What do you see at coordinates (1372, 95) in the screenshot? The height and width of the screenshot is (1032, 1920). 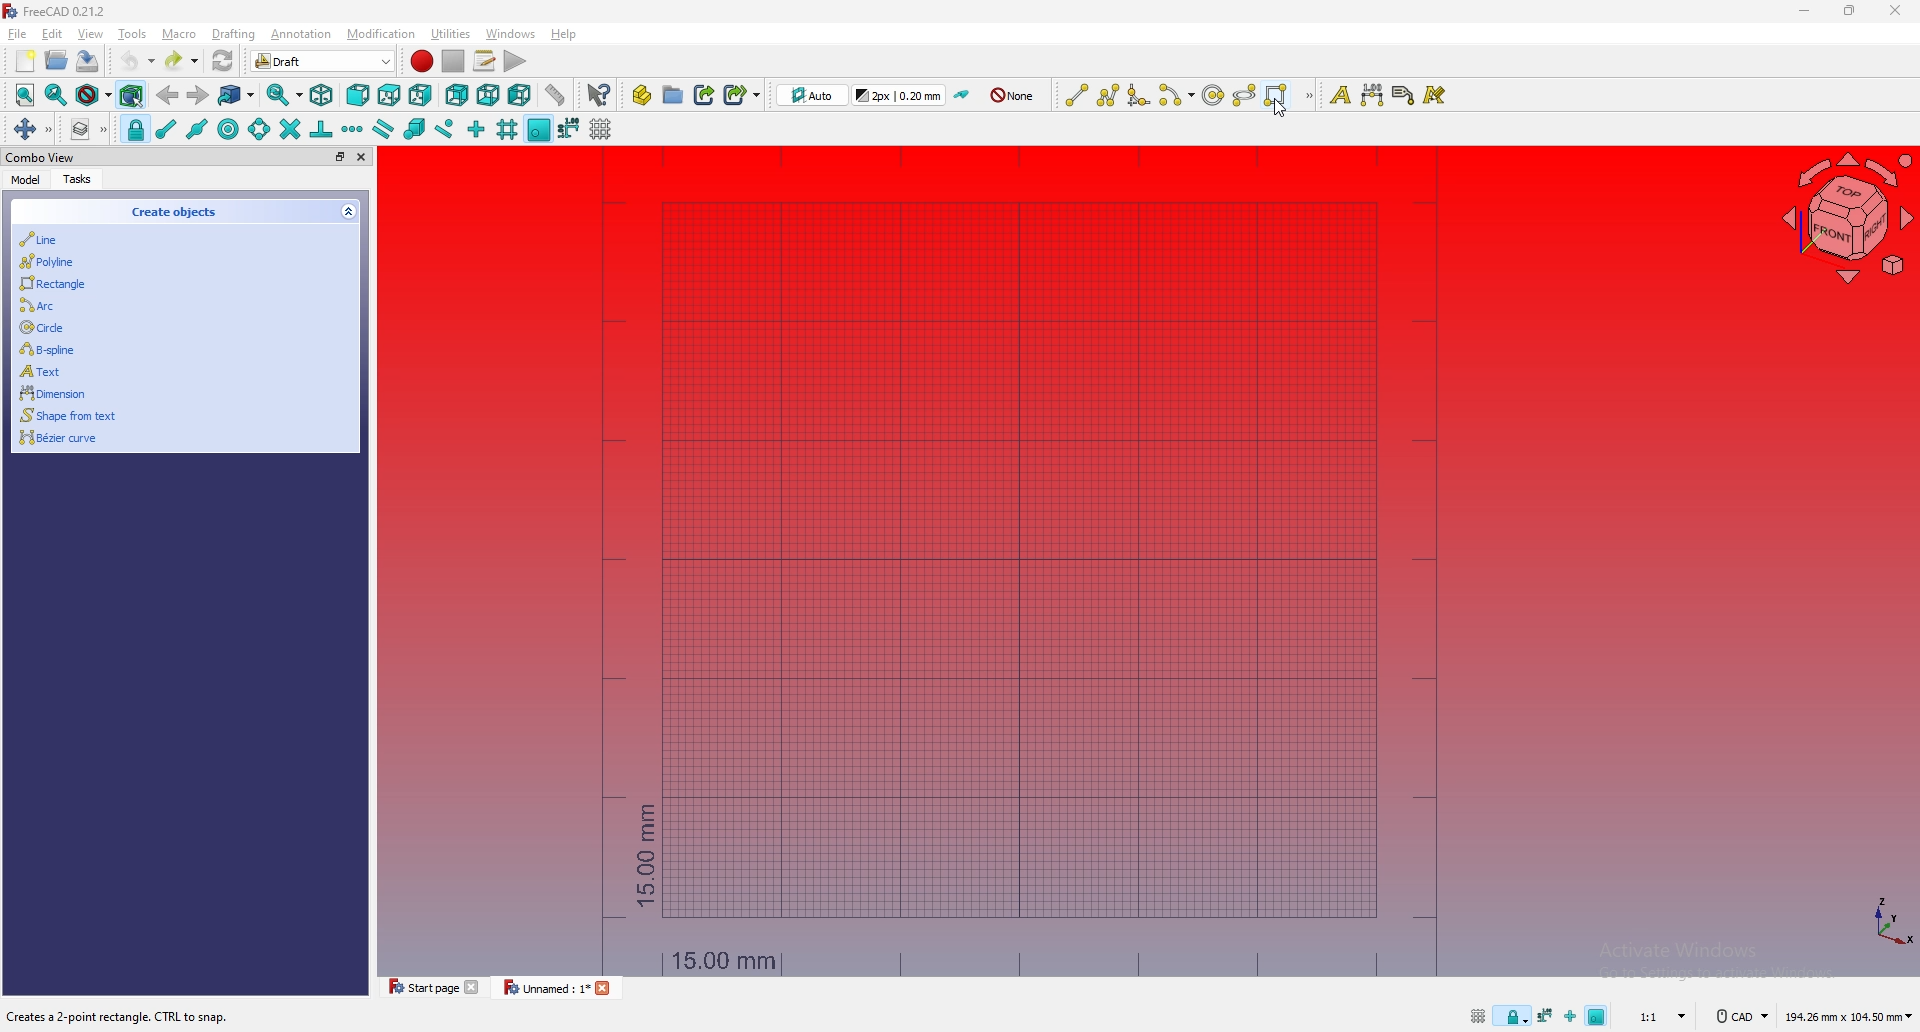 I see `dimension` at bounding box center [1372, 95].